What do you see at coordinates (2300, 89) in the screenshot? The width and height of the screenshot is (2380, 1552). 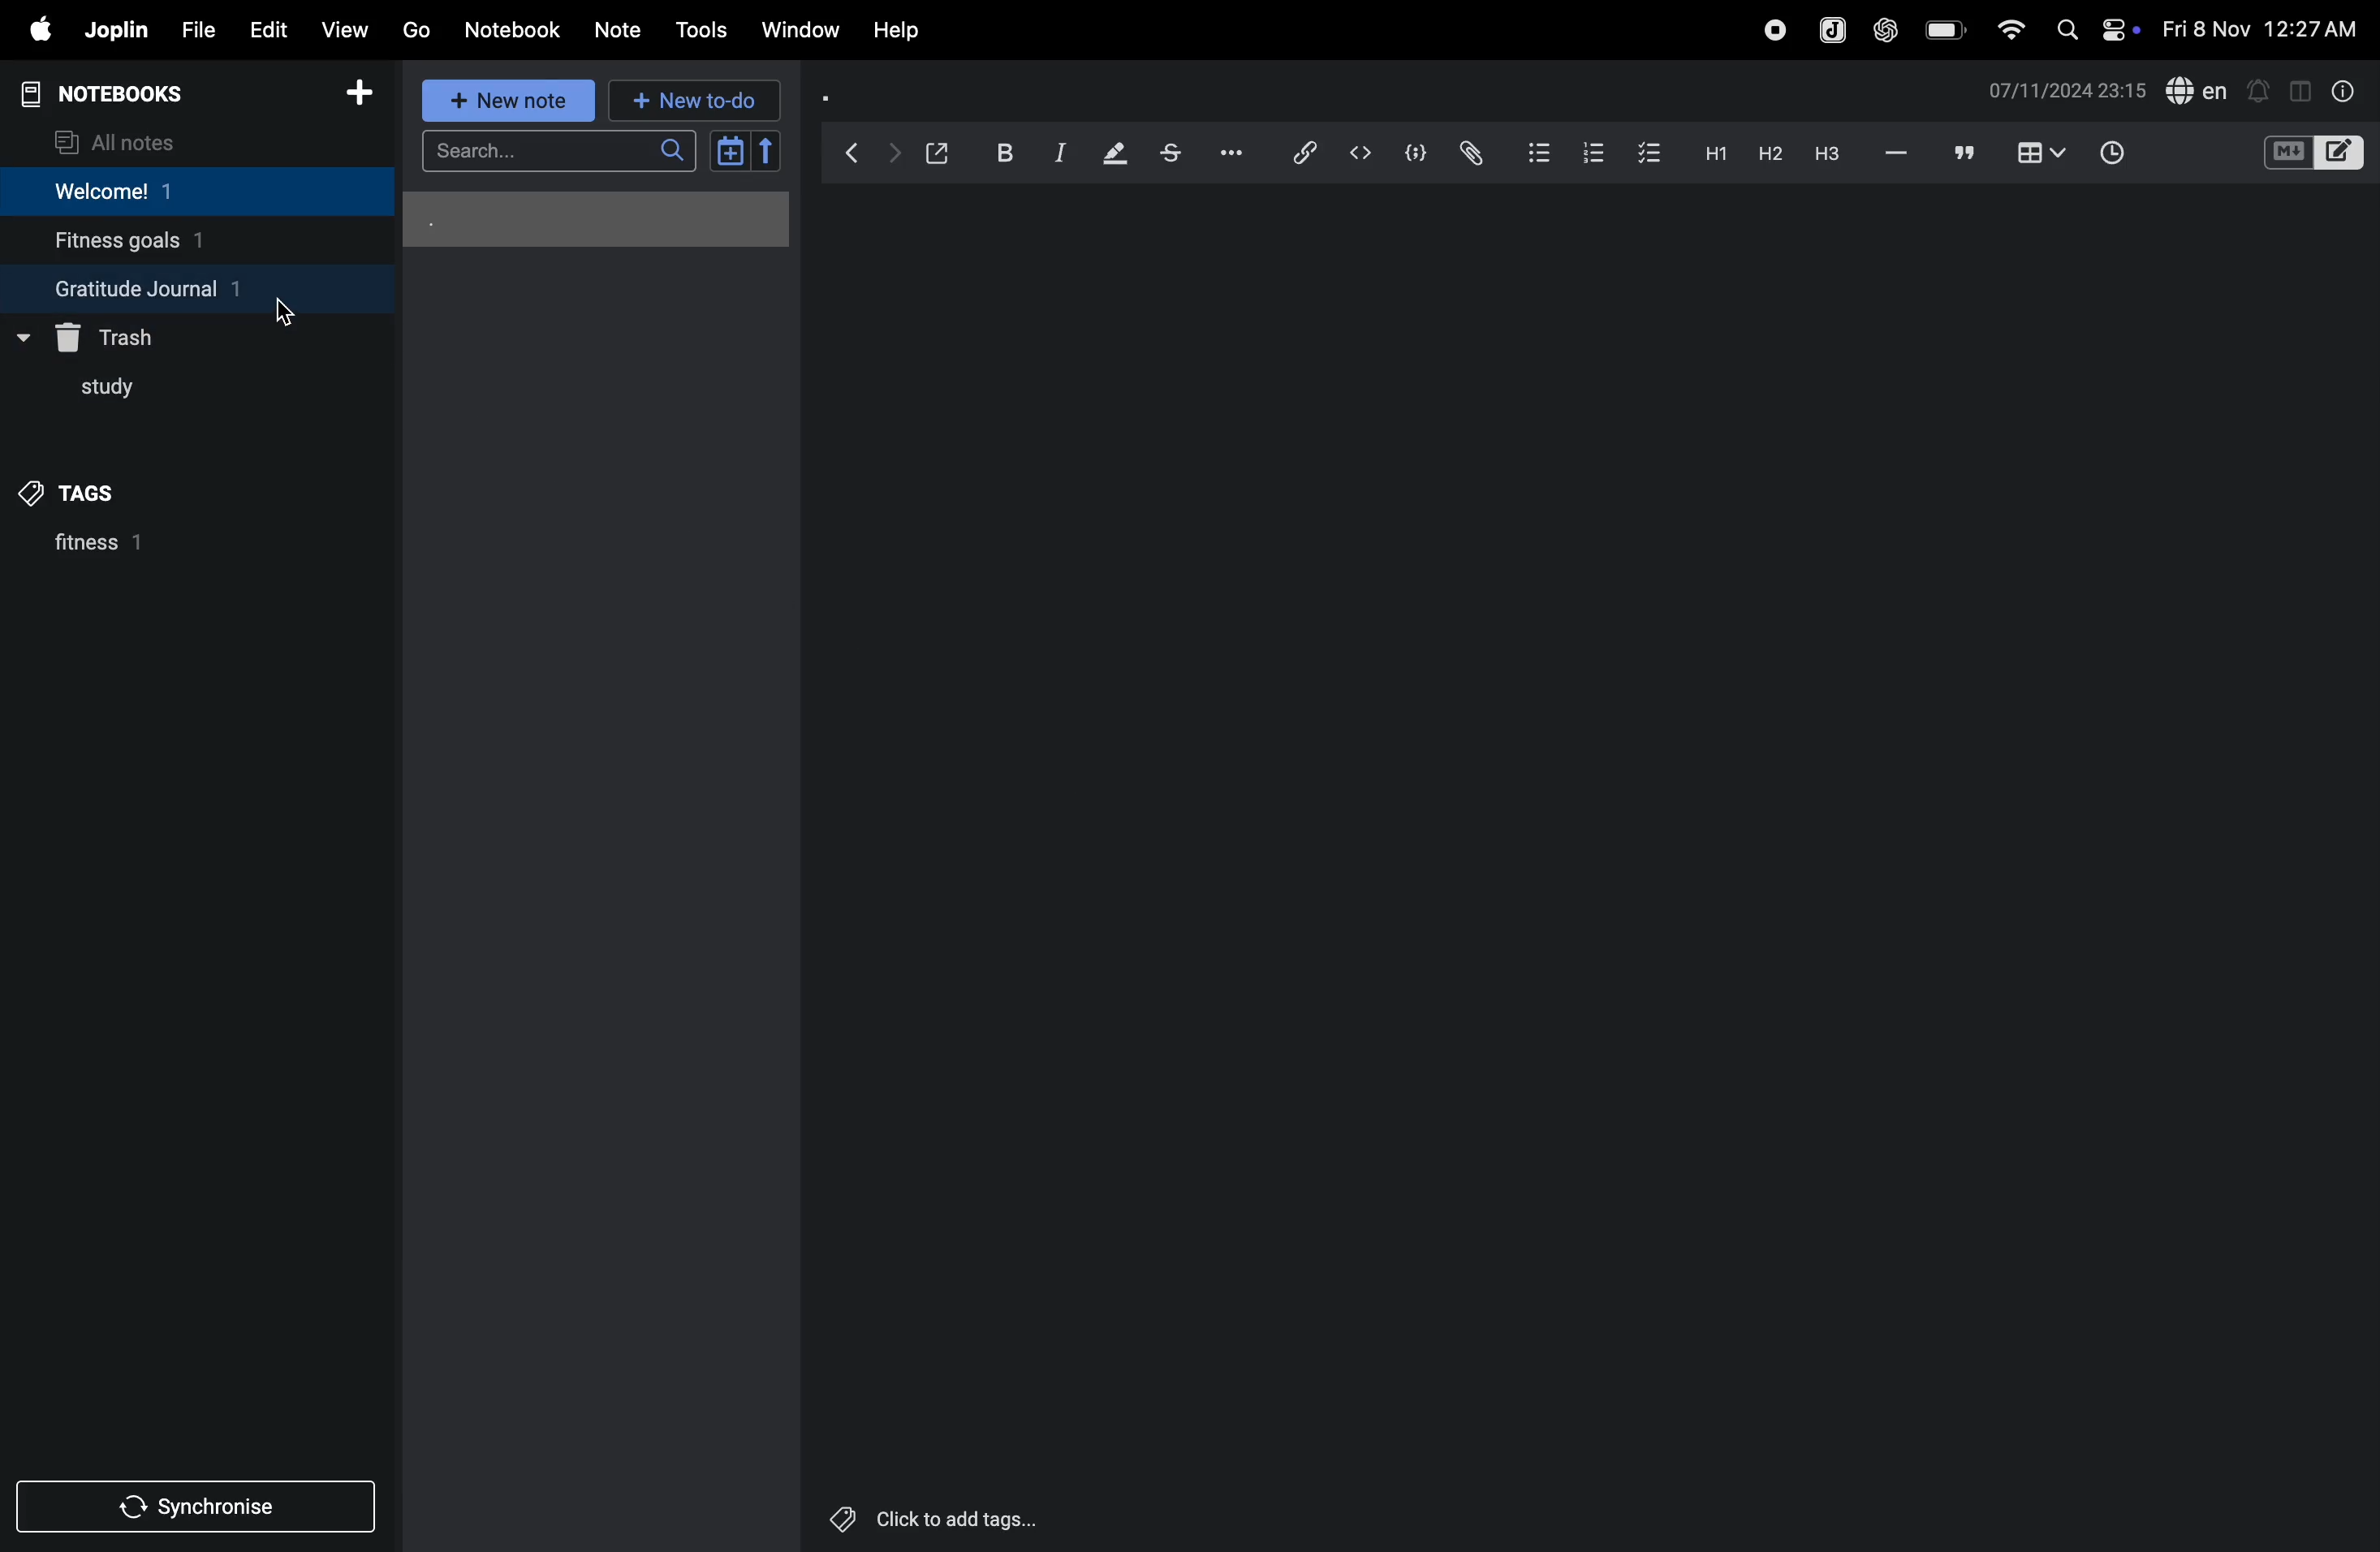 I see `toogle window` at bounding box center [2300, 89].